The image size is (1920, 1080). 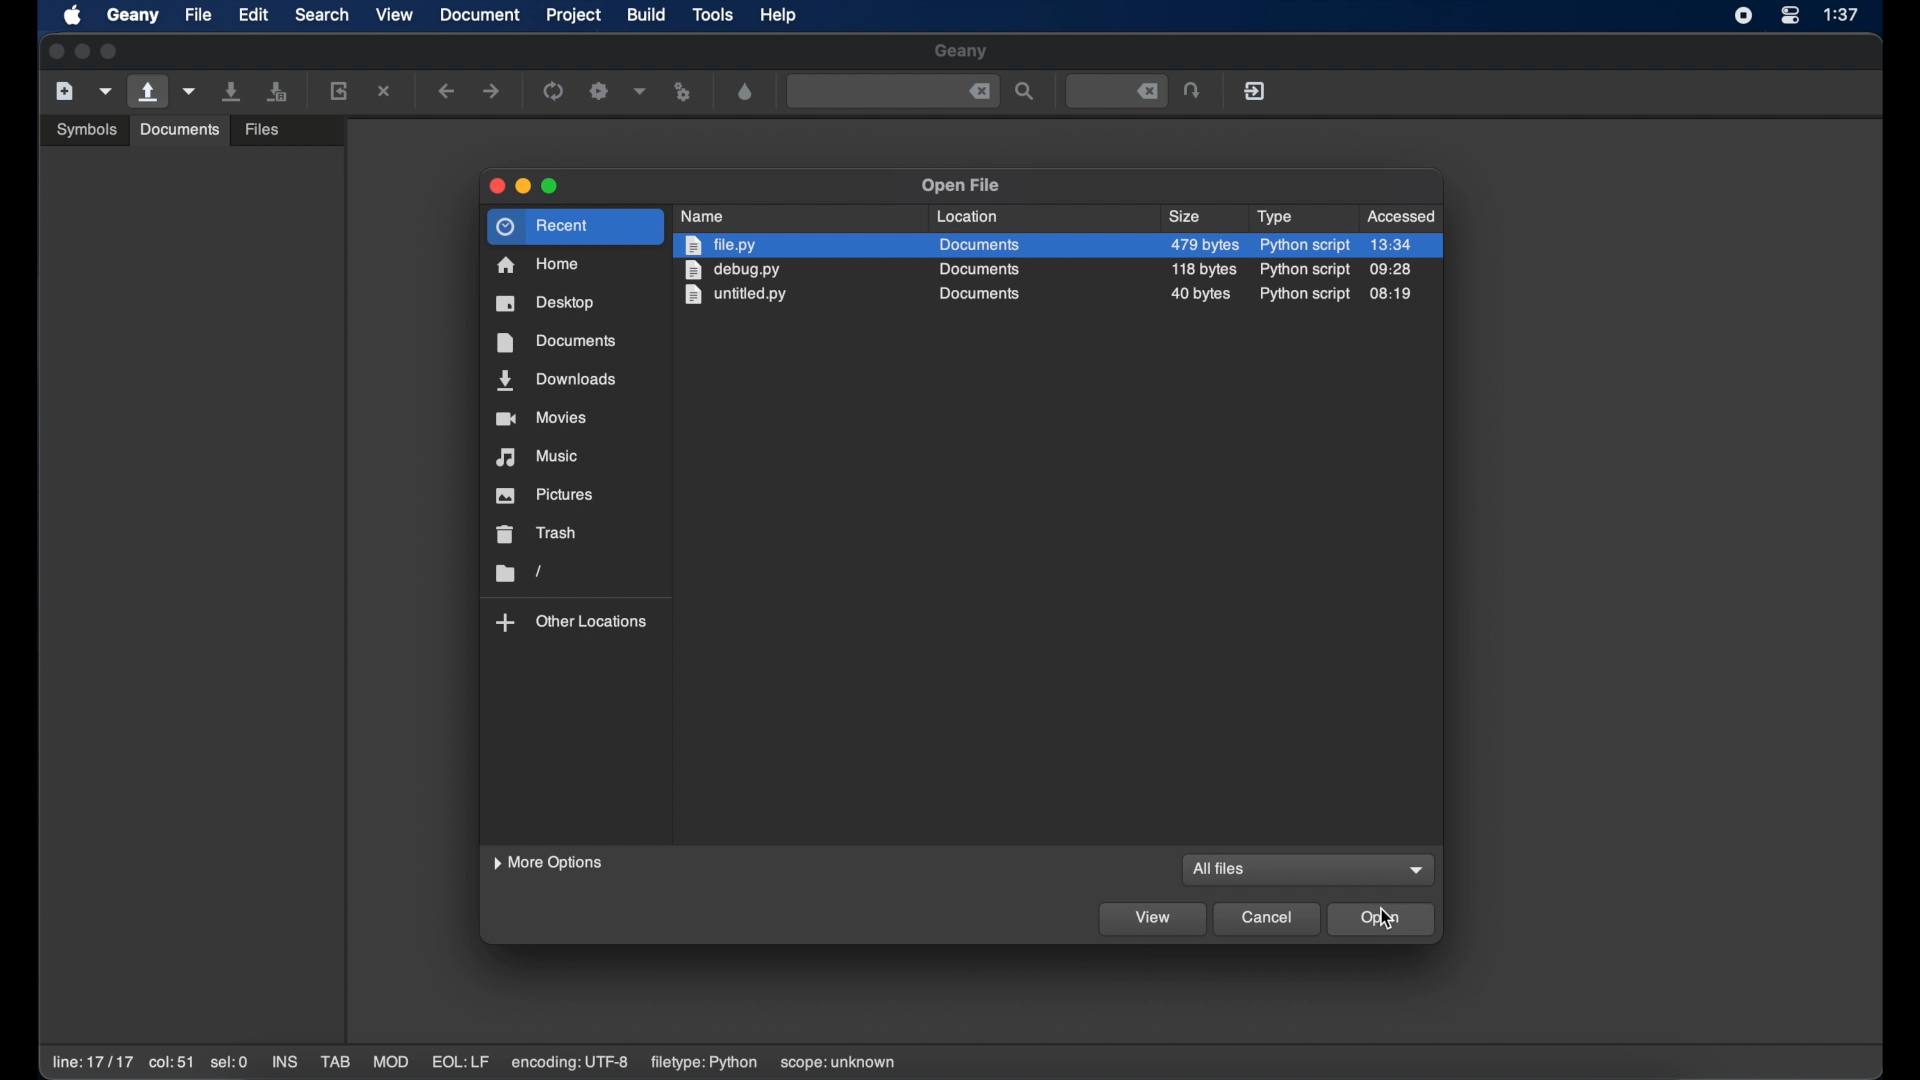 I want to click on close, so click(x=494, y=186).